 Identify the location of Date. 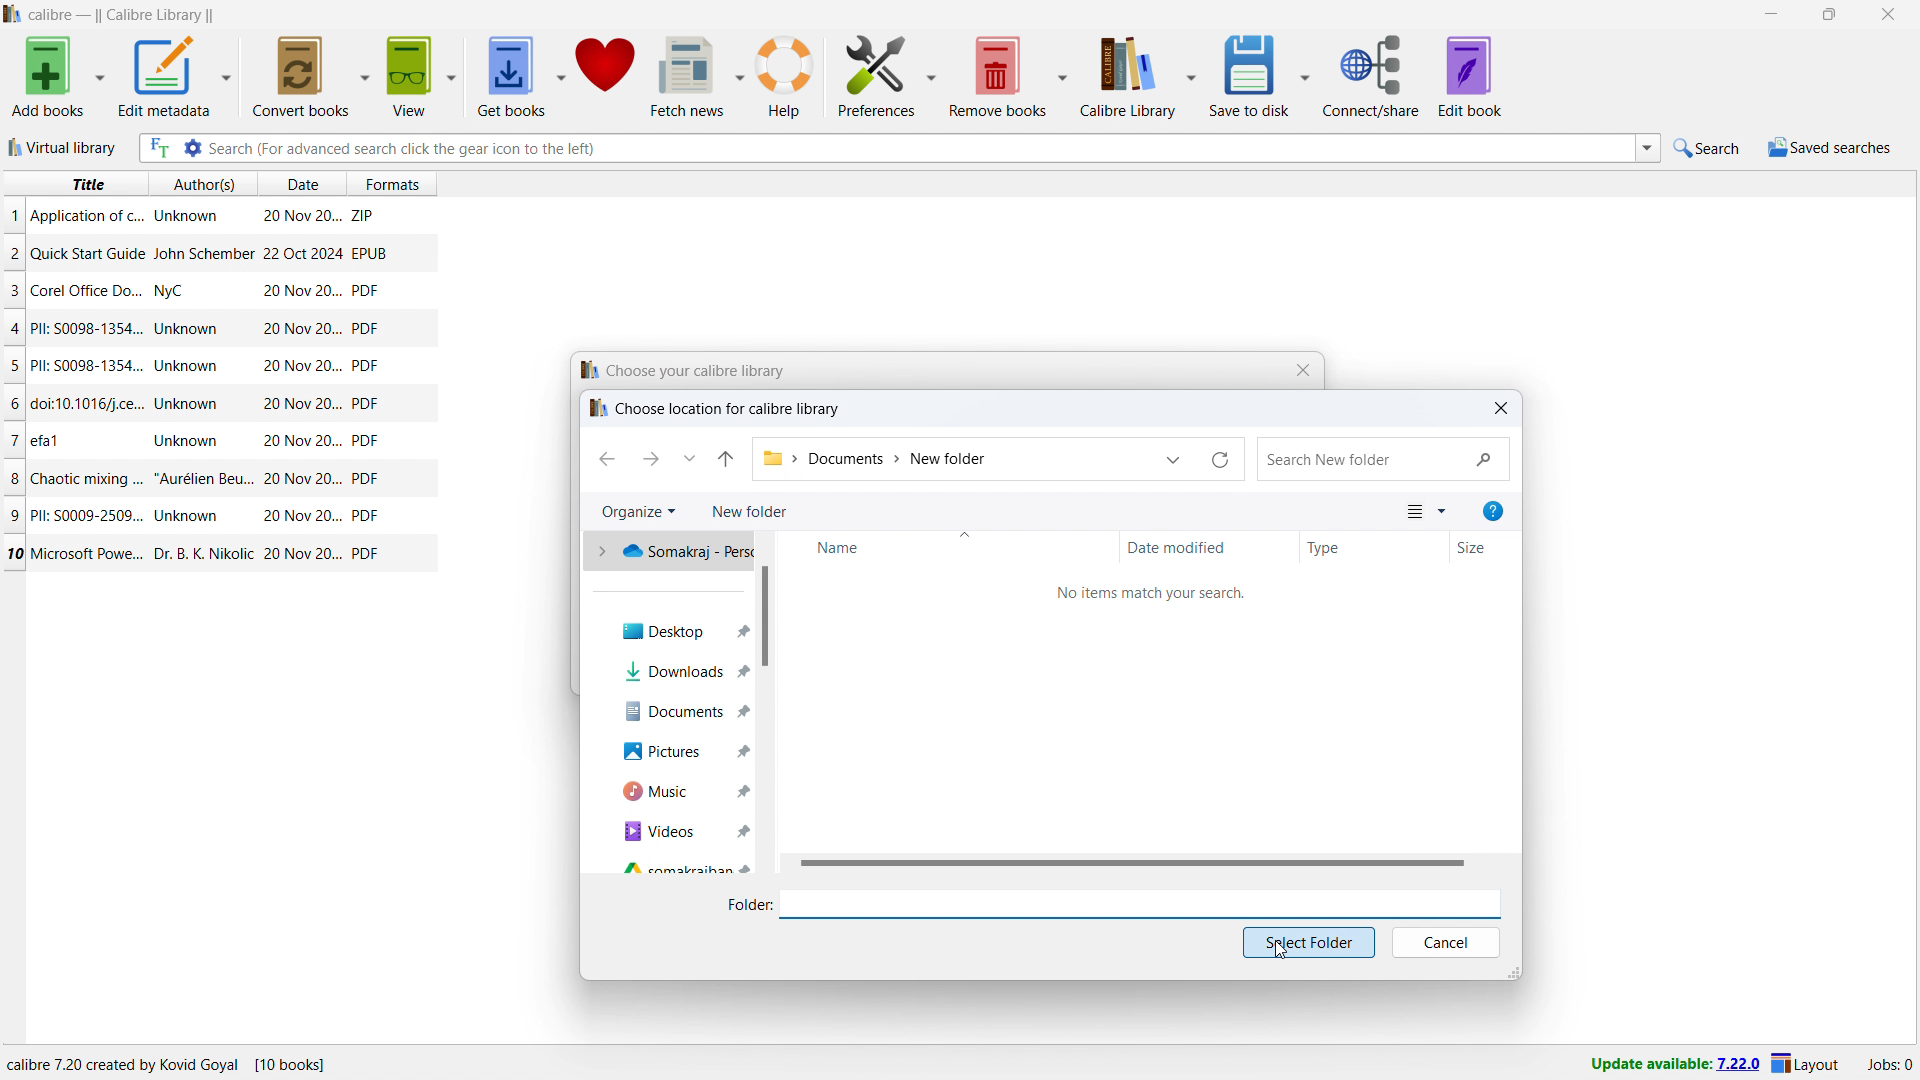
(299, 405).